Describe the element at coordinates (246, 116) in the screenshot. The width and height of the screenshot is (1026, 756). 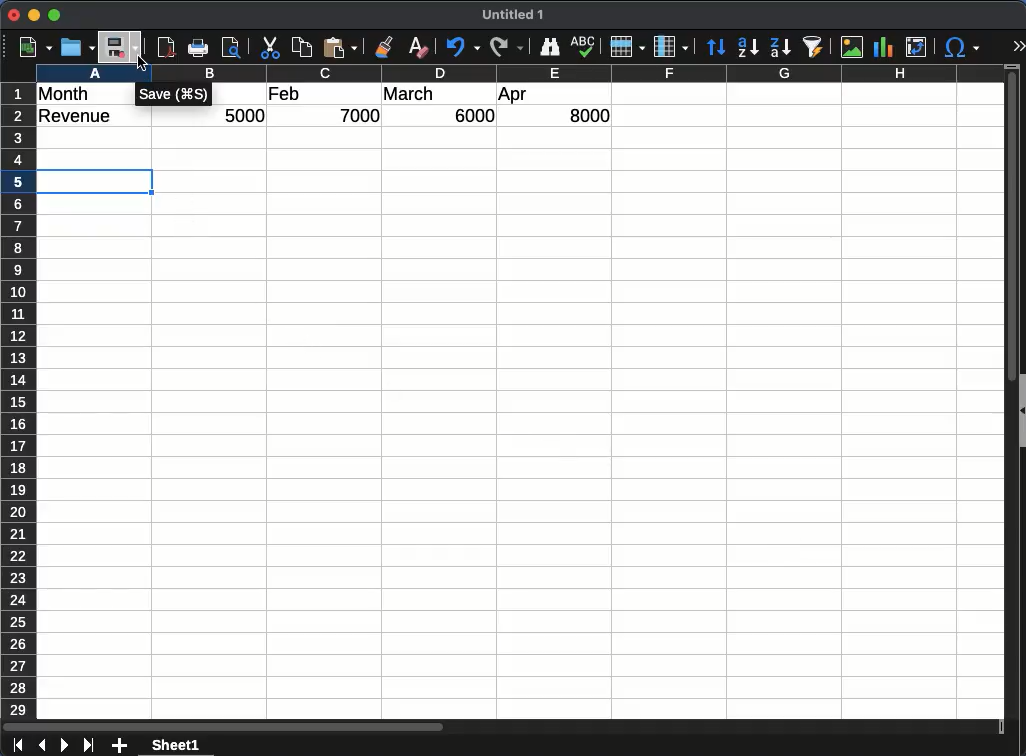
I see `5000` at that location.